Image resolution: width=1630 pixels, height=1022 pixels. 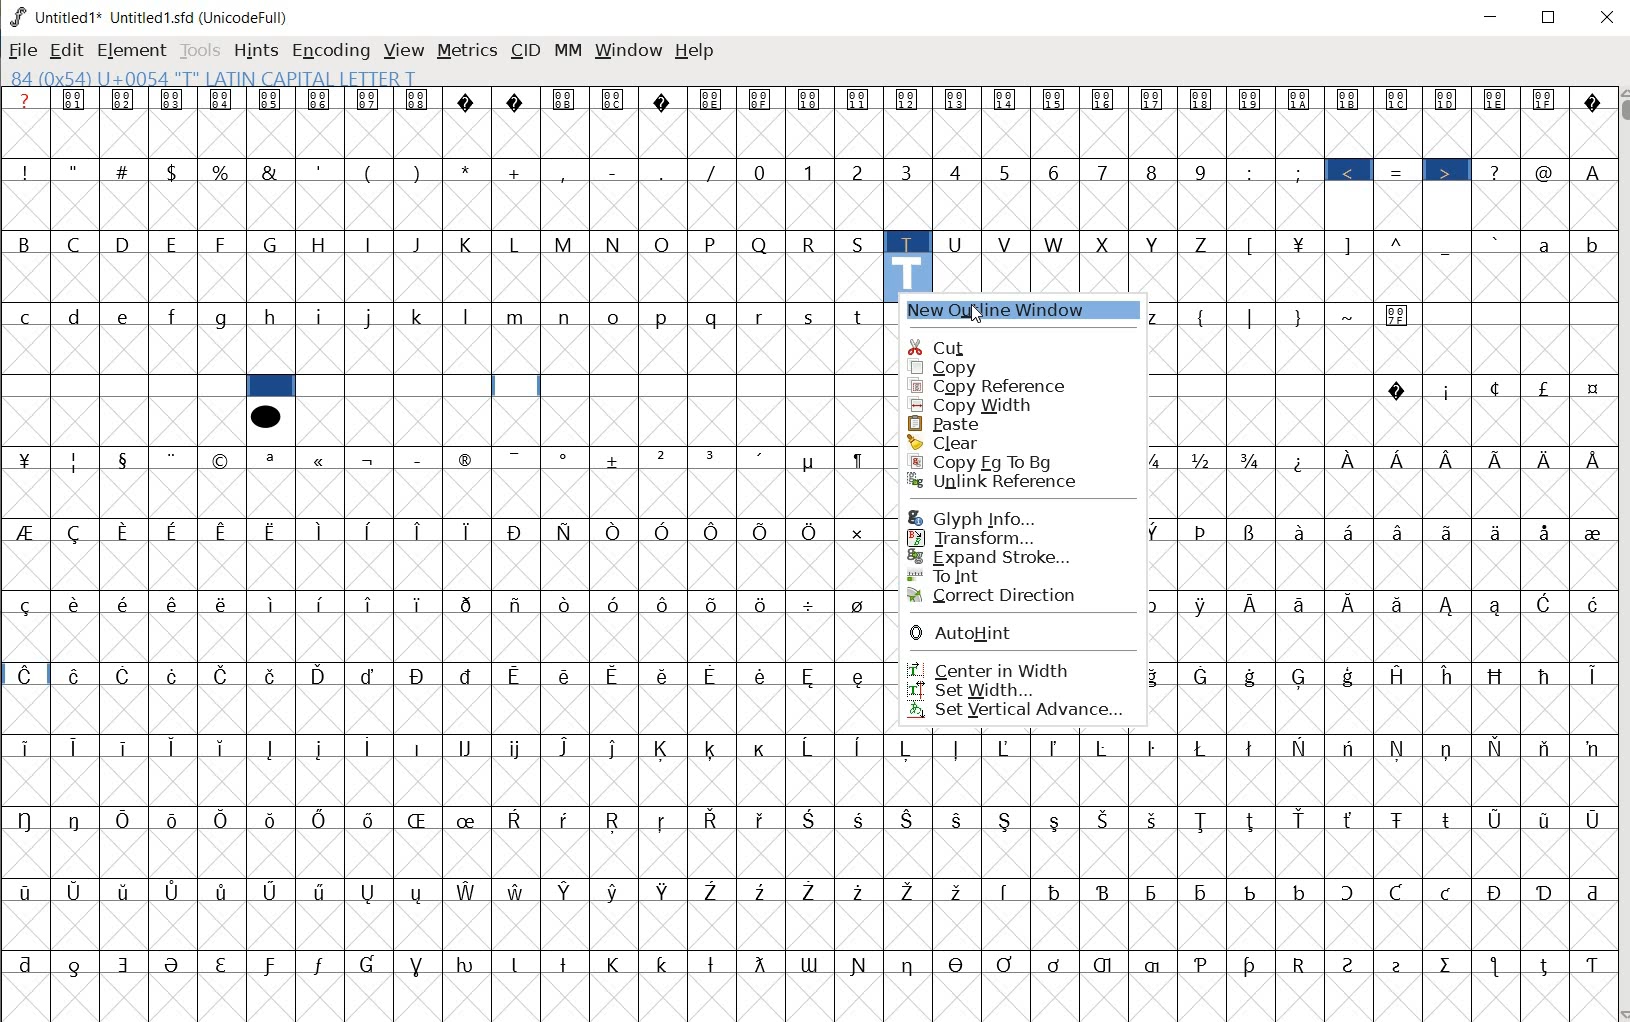 I want to click on Symbol, so click(x=1007, y=99).